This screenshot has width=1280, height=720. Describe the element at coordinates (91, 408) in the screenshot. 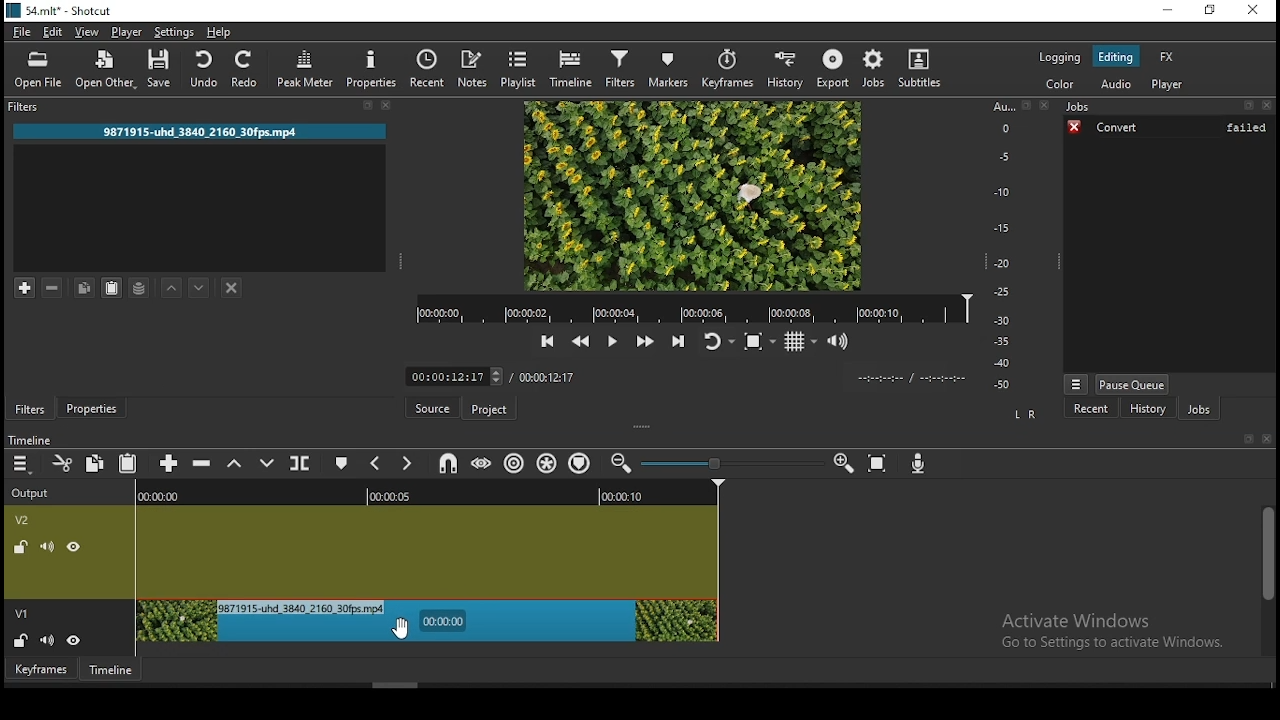

I see `properties` at that location.